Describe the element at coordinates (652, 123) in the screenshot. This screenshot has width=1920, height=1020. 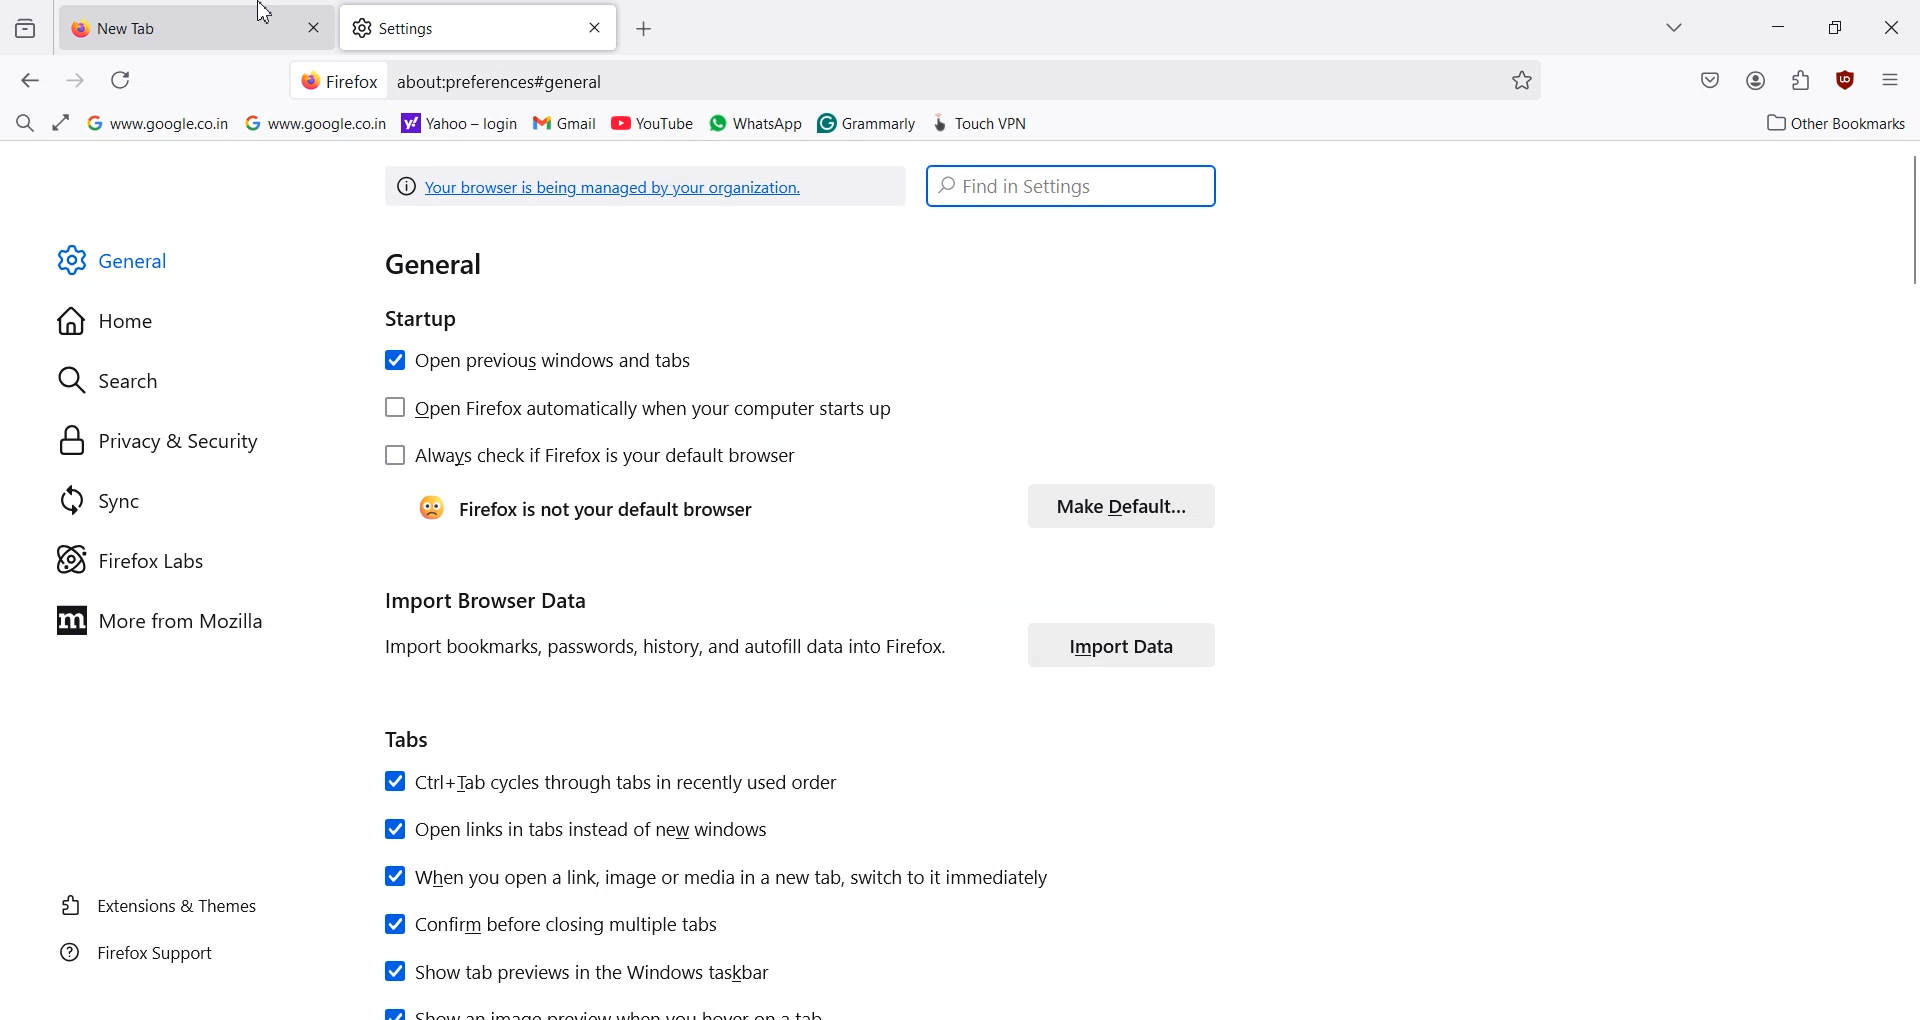
I see `Youtube Bookmark` at that location.